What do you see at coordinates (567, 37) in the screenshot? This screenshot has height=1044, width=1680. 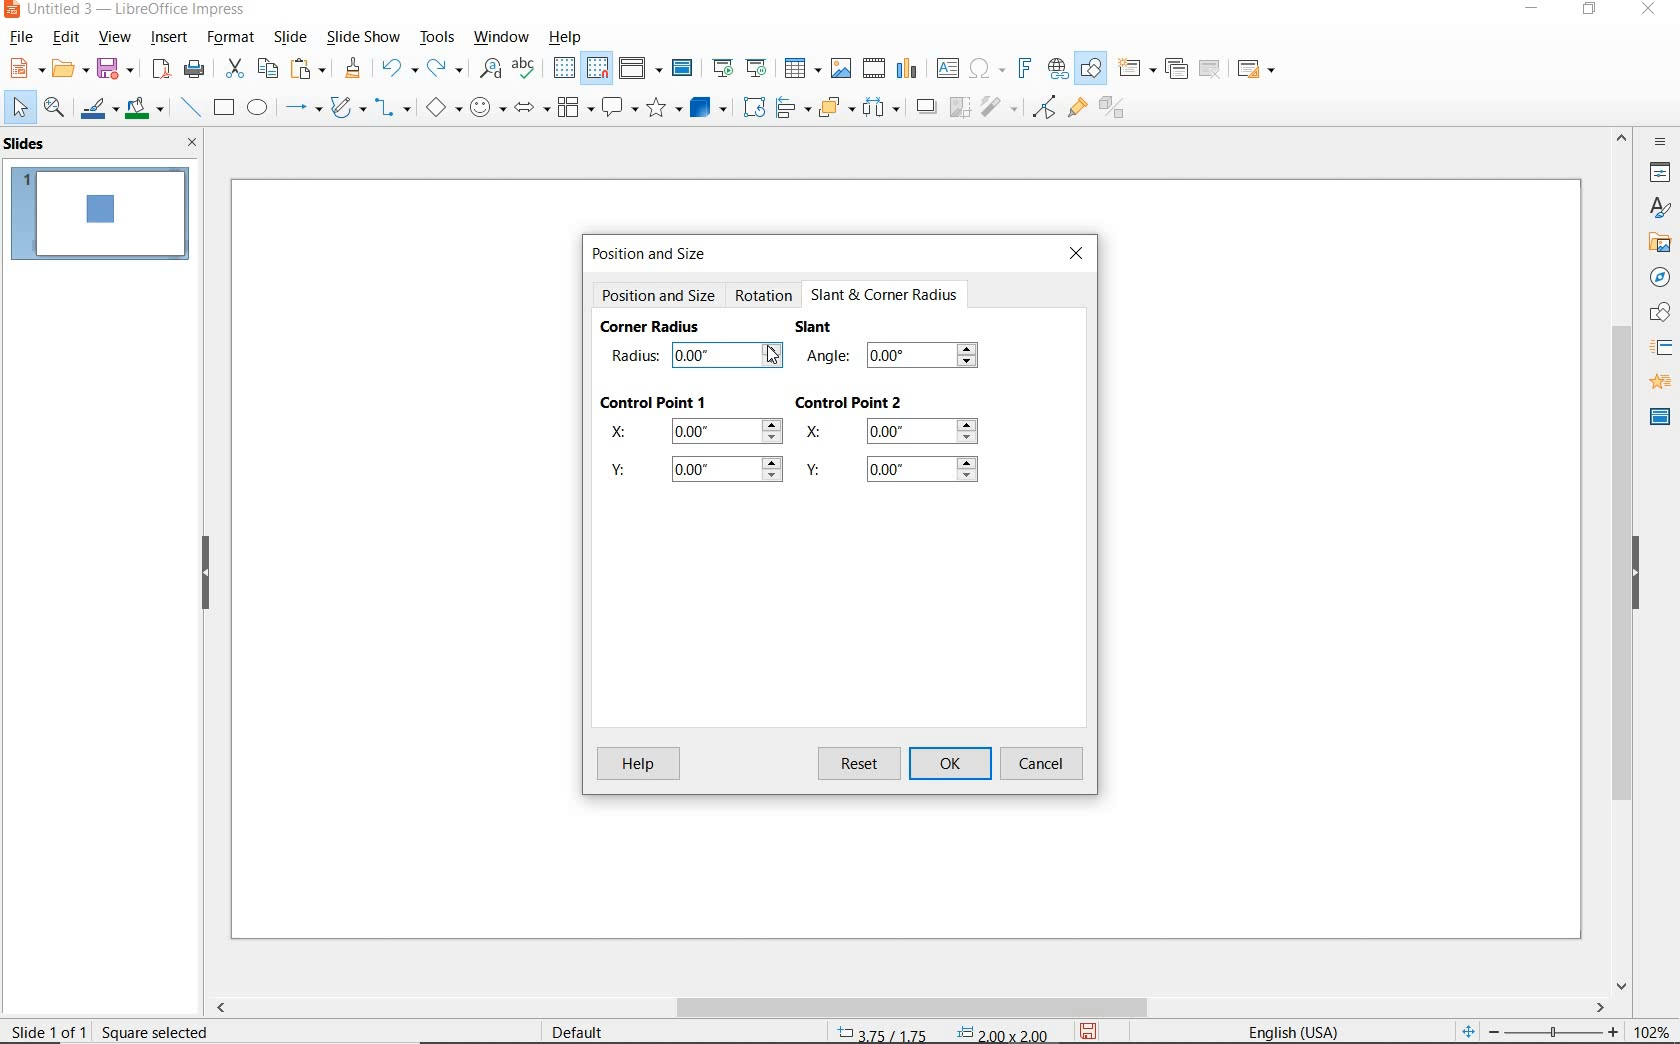 I see `help` at bounding box center [567, 37].